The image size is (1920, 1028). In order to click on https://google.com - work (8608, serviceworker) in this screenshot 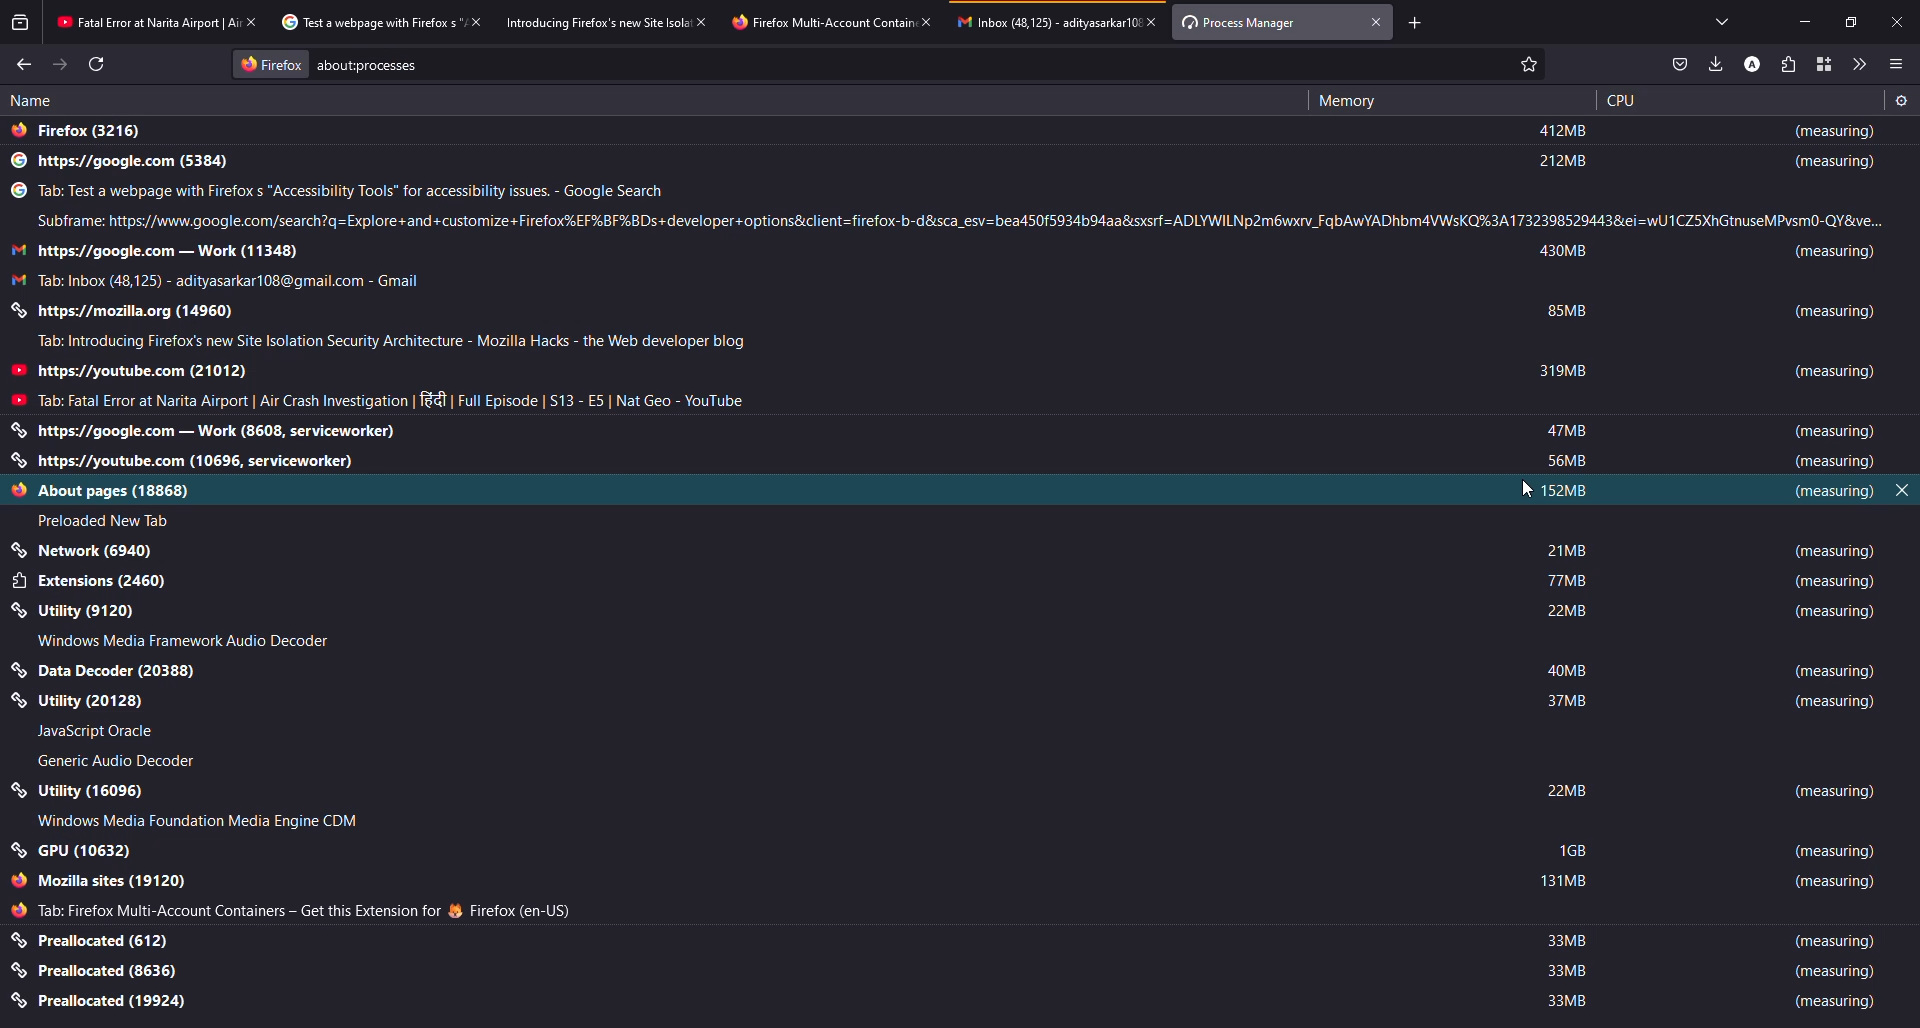, I will do `click(206, 431)`.